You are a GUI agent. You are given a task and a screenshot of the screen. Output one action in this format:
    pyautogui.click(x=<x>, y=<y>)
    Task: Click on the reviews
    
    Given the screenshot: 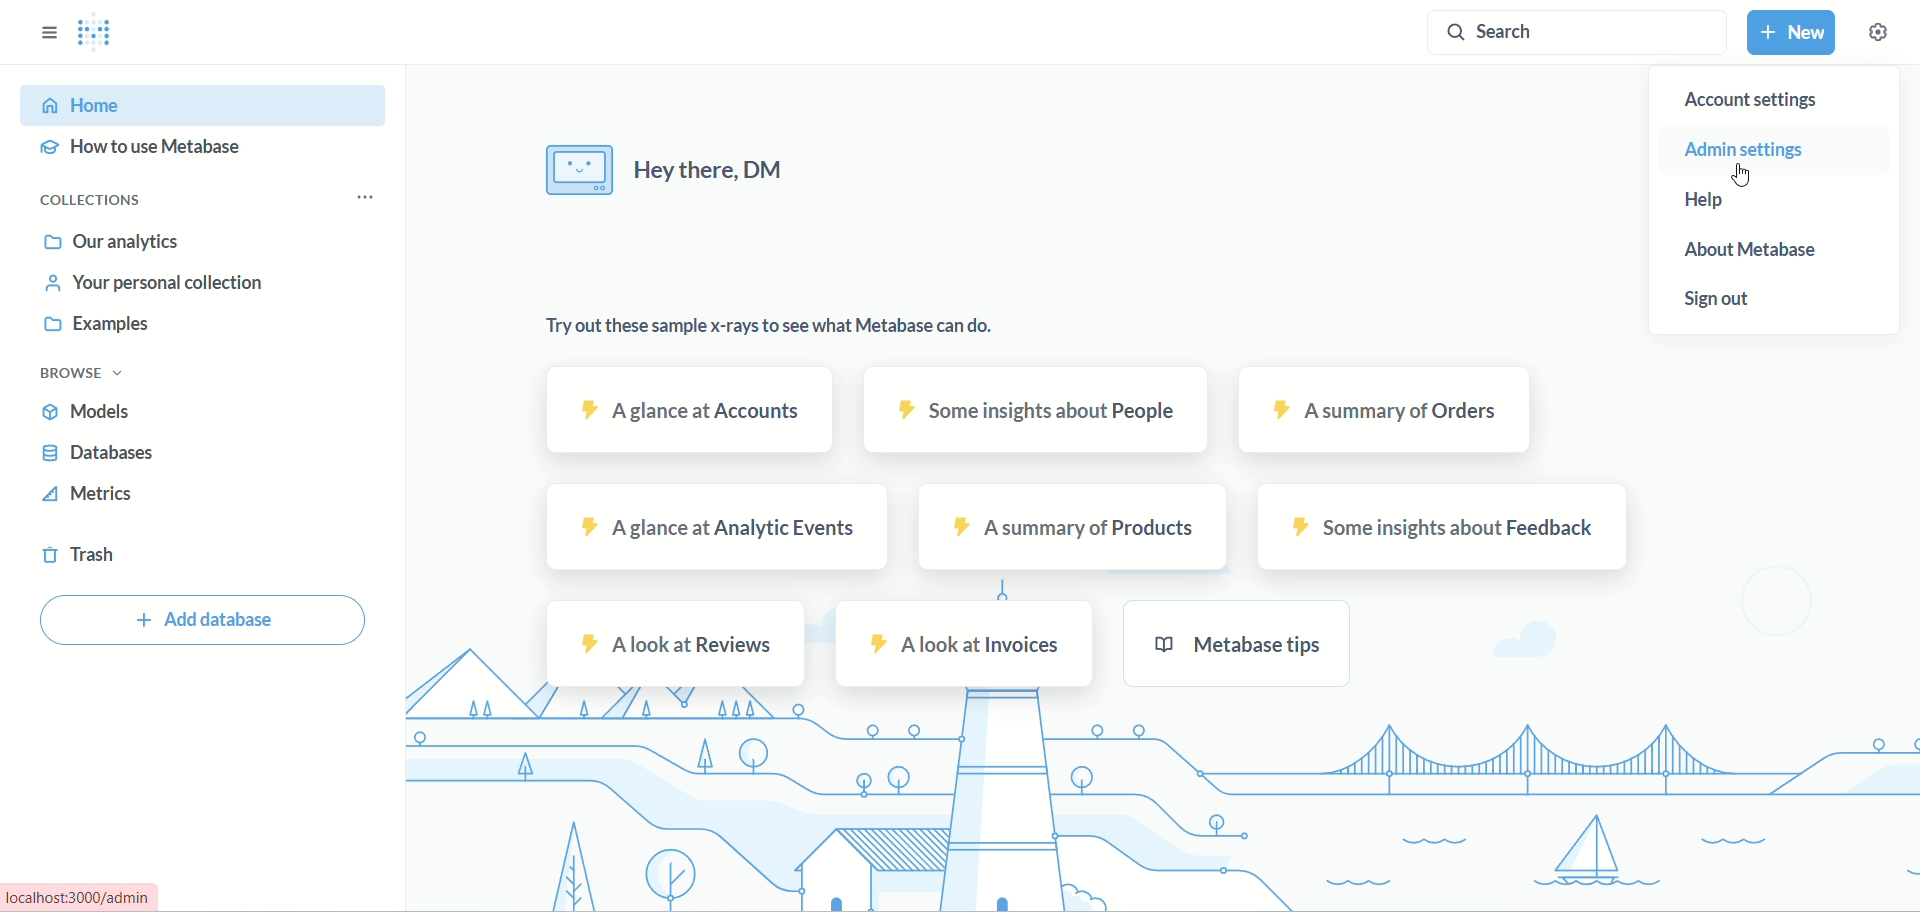 What is the action you would take?
    pyautogui.click(x=676, y=645)
    